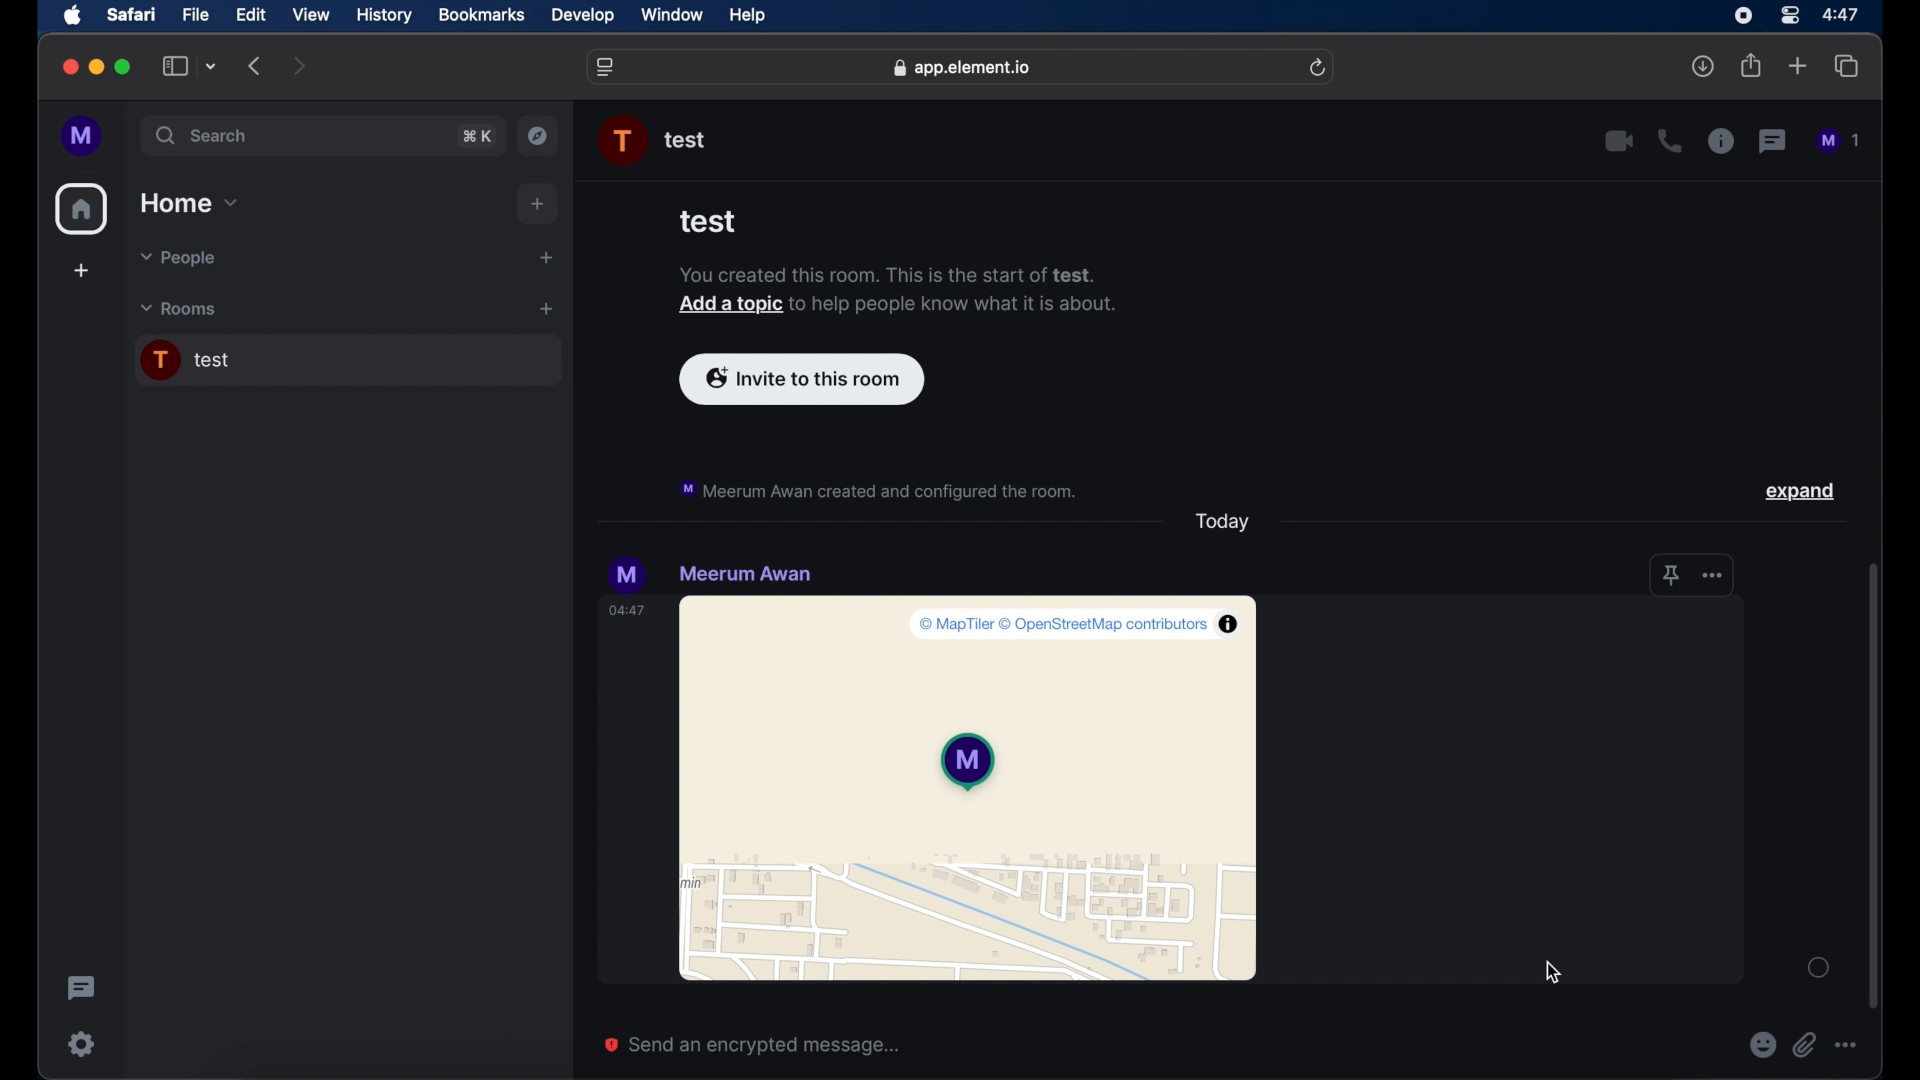  I want to click on safari, so click(132, 16).